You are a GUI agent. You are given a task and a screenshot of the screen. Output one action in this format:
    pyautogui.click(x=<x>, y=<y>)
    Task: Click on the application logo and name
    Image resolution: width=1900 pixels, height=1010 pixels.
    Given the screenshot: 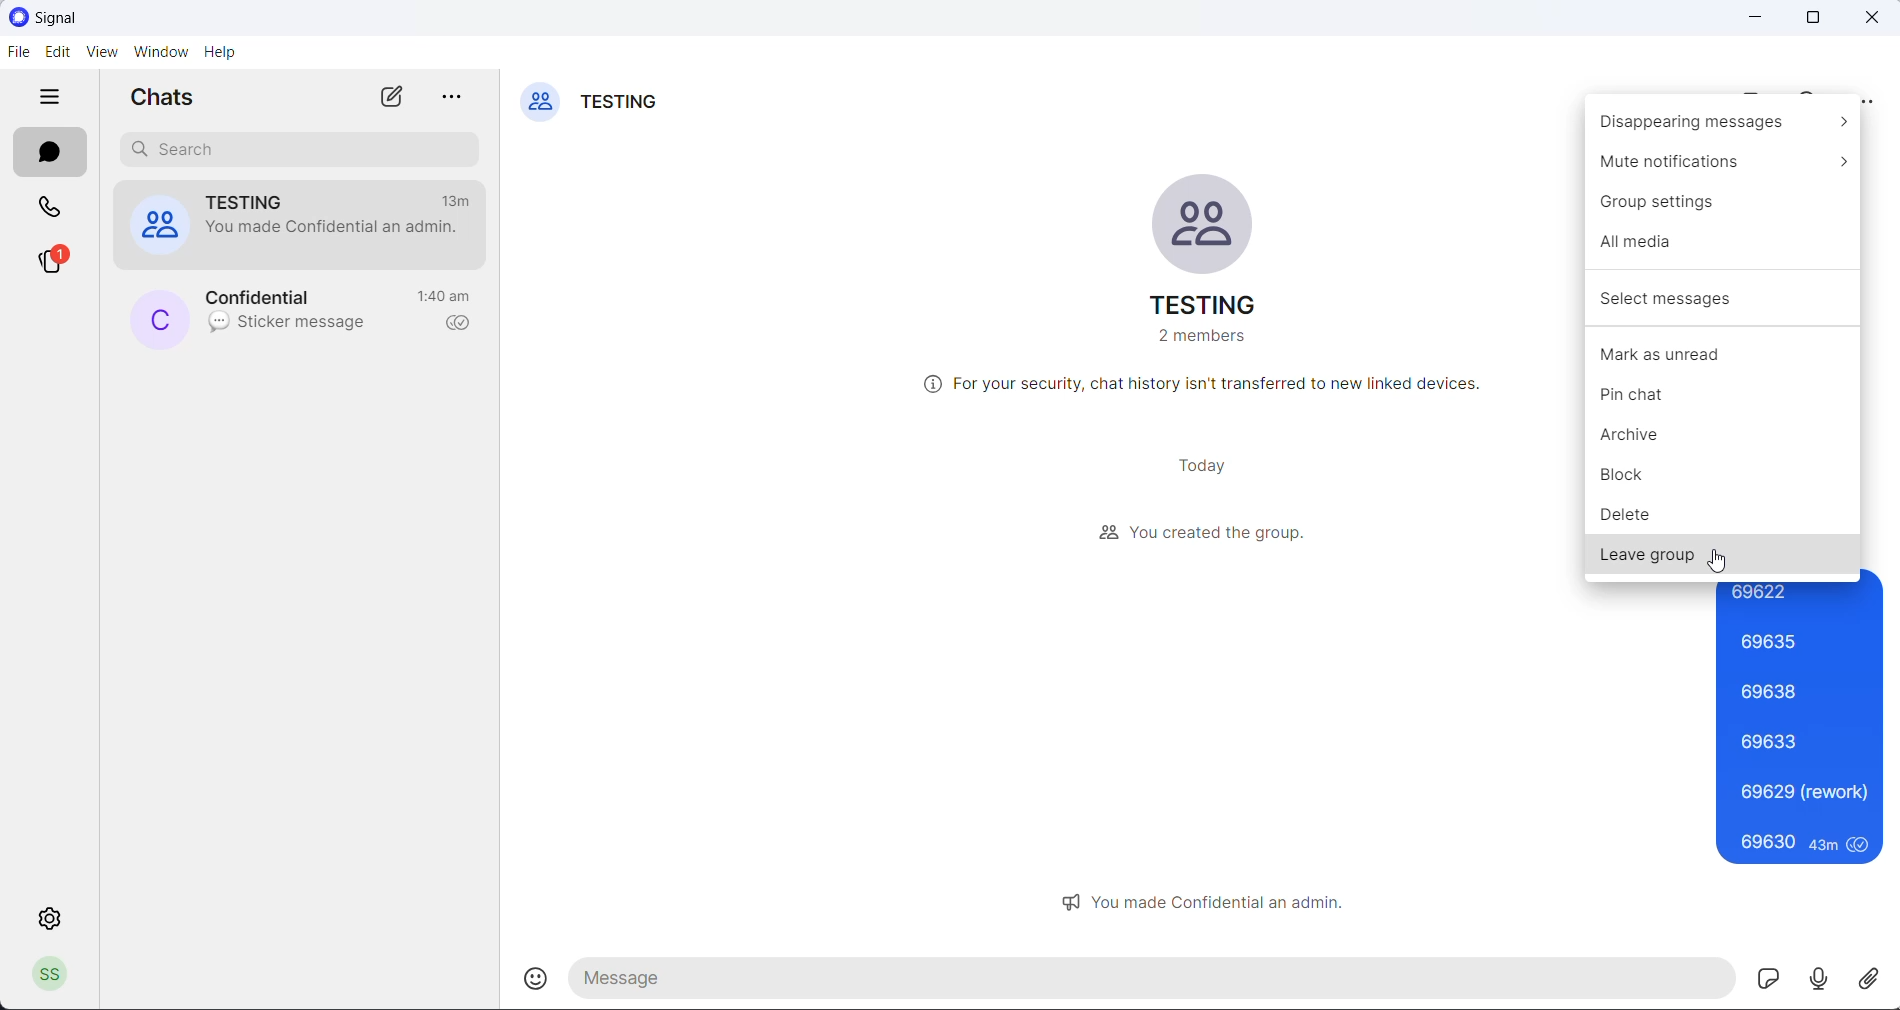 What is the action you would take?
    pyautogui.click(x=81, y=17)
    